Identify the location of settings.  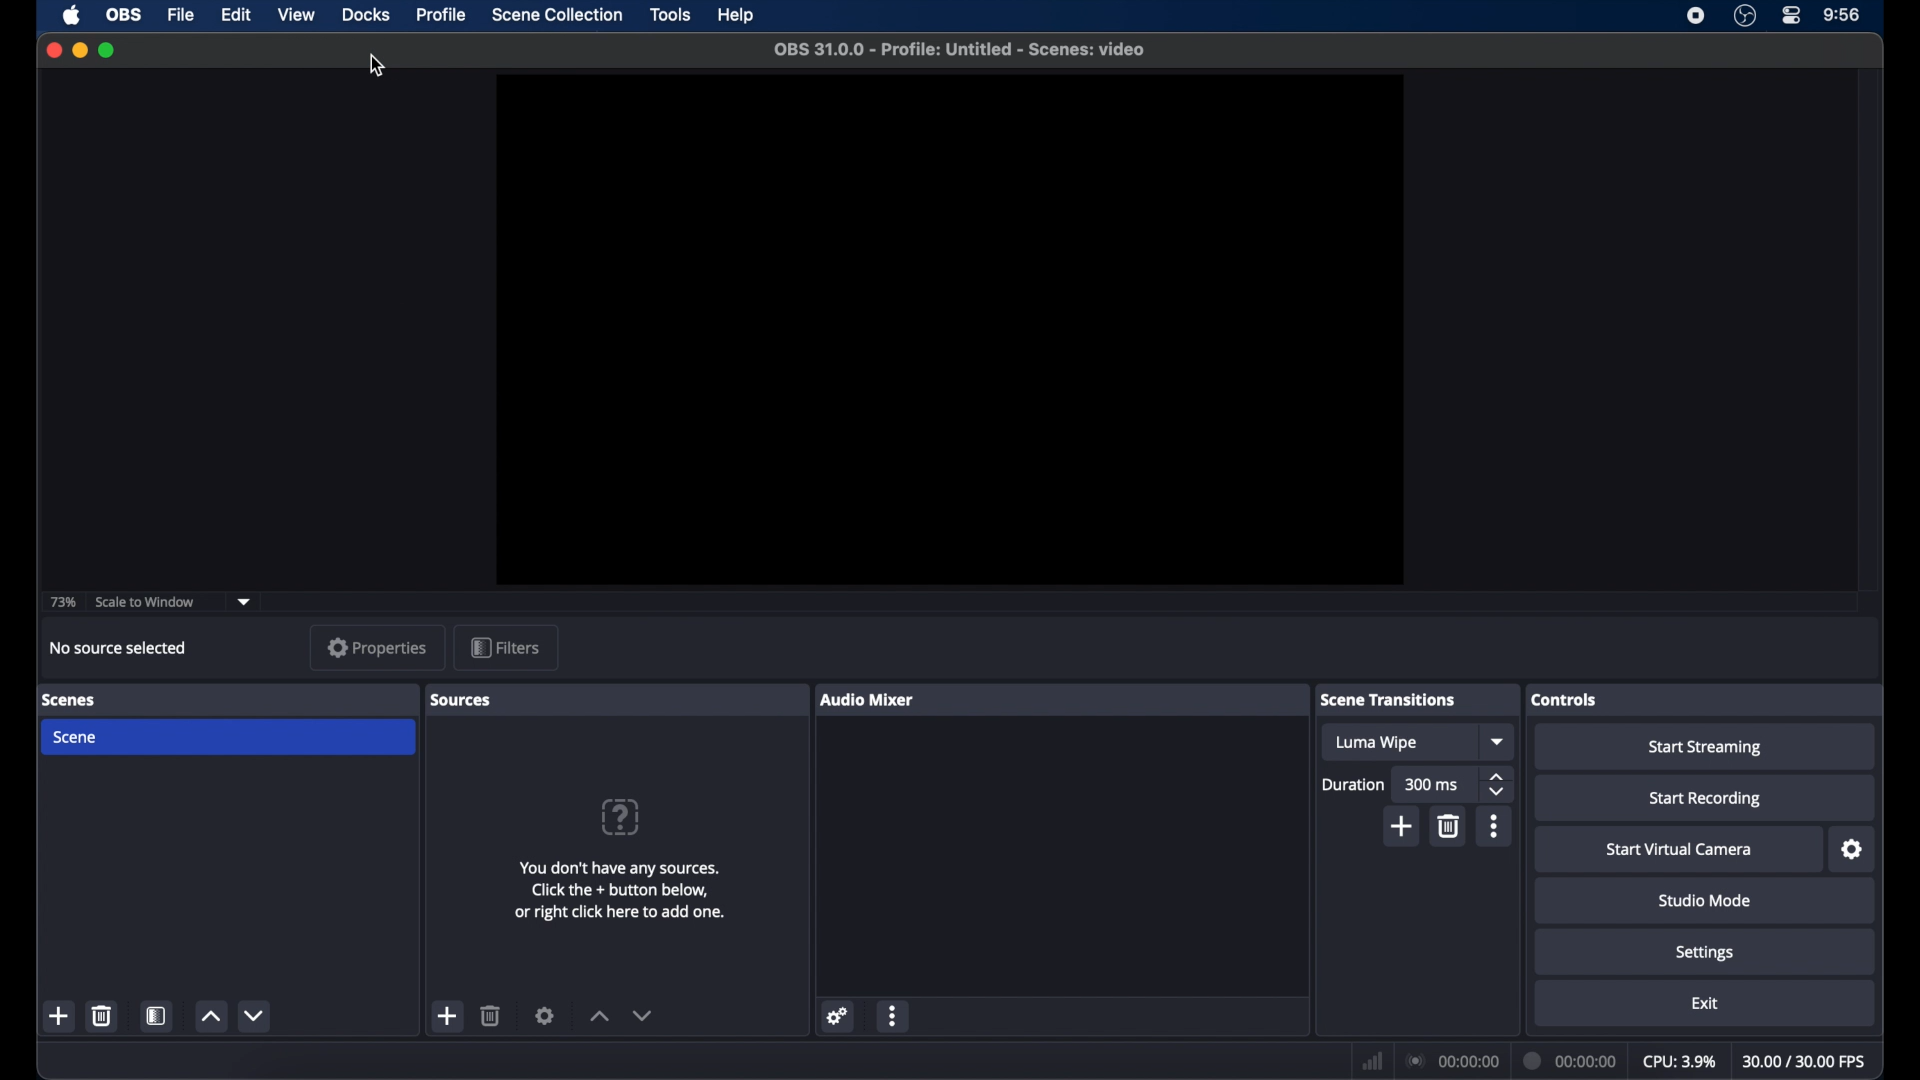
(838, 1017).